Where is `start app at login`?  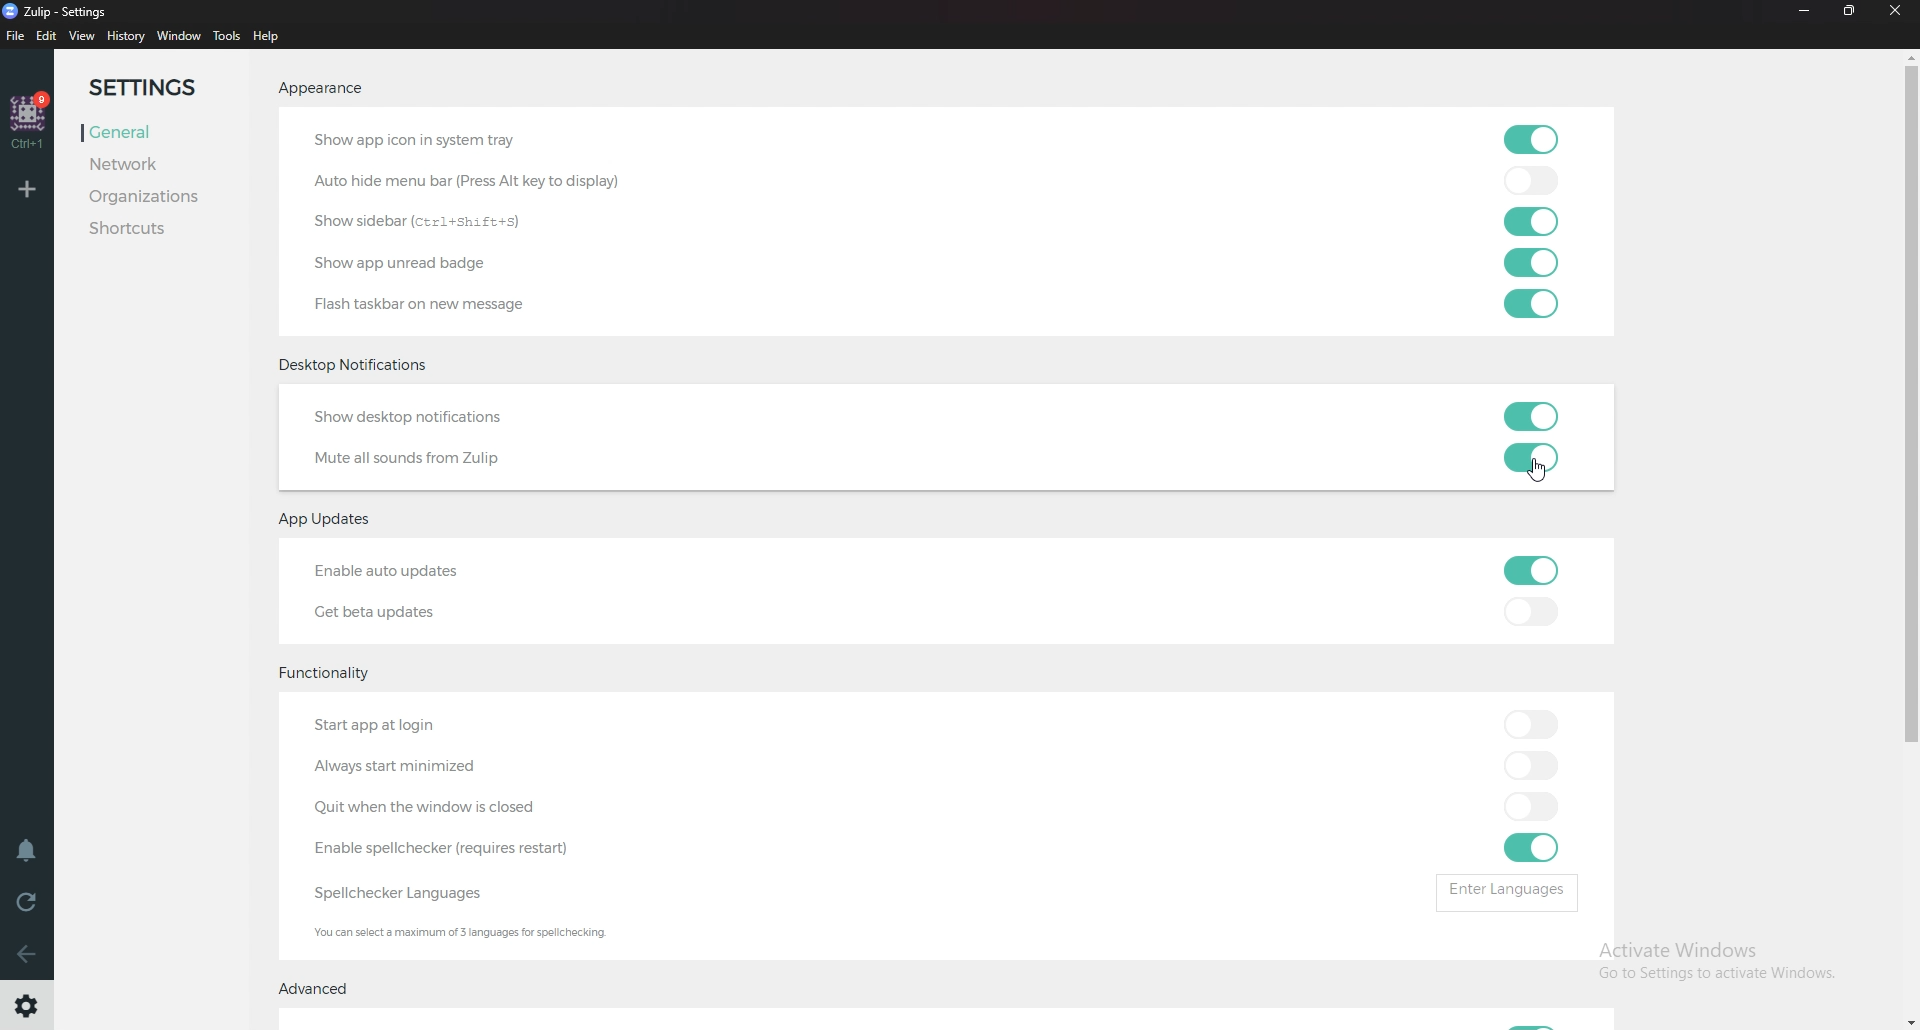 start app at login is located at coordinates (446, 720).